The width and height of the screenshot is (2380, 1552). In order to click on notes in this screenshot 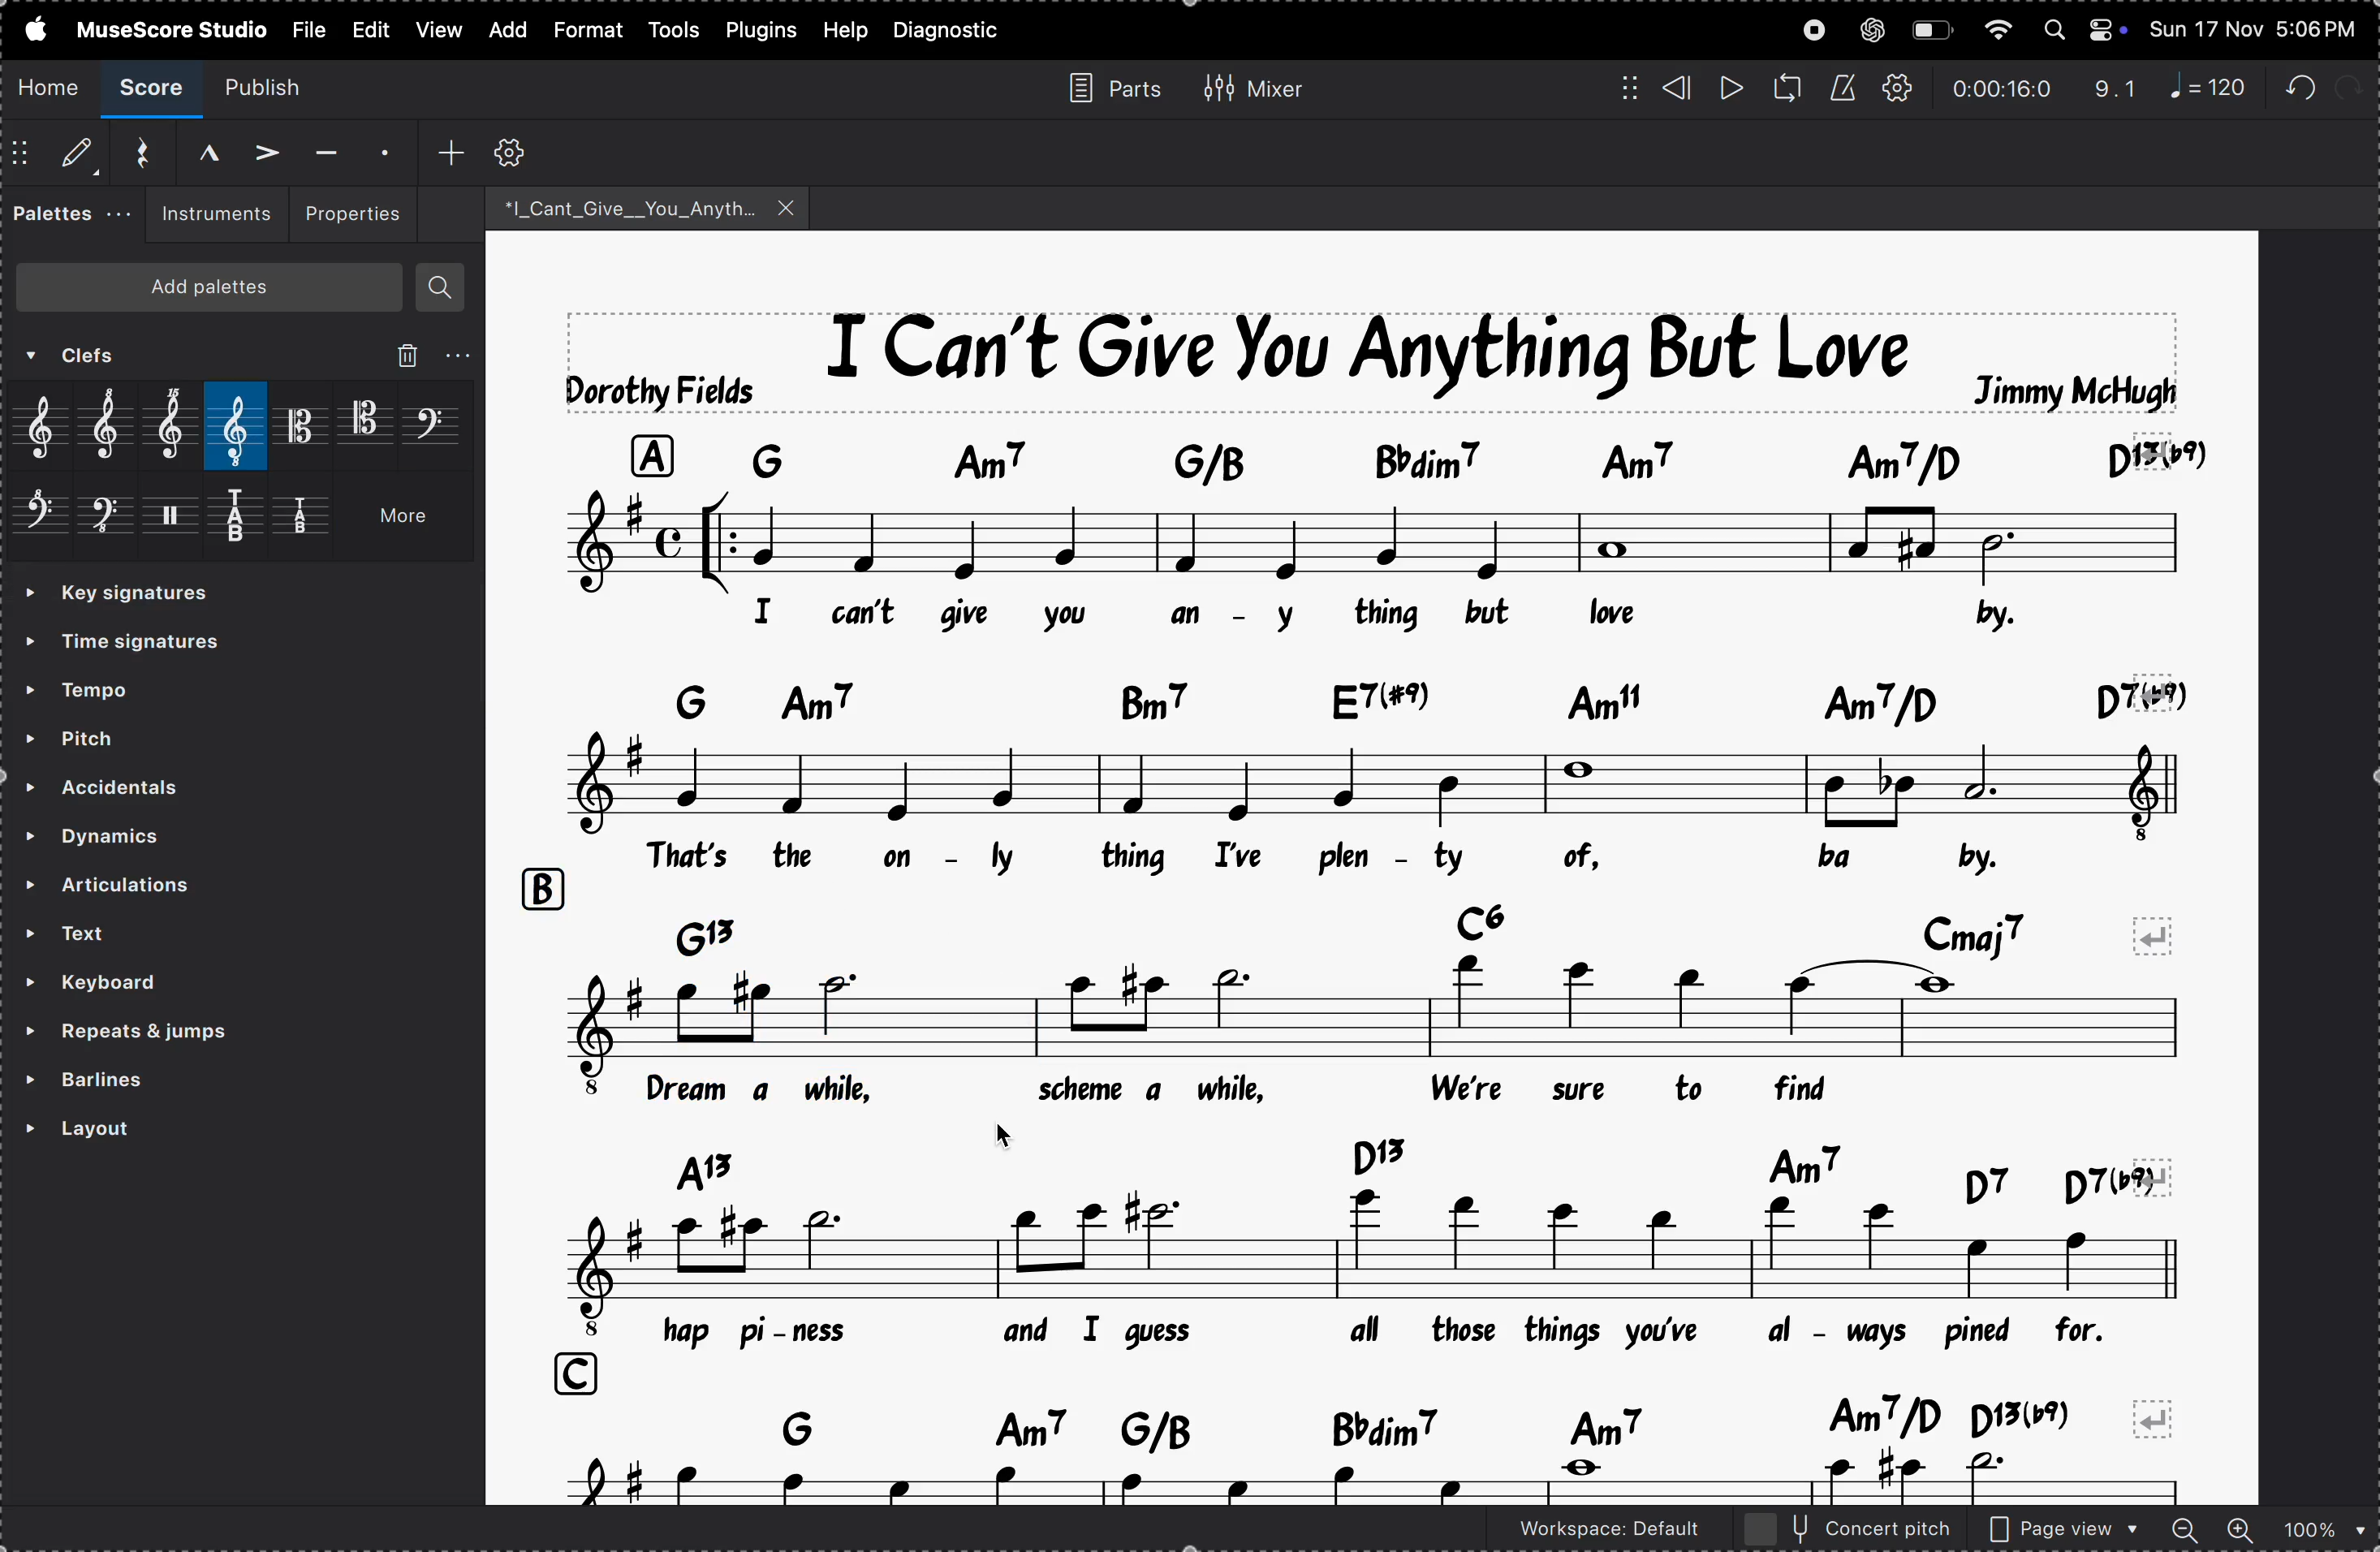, I will do `click(1406, 1255)`.